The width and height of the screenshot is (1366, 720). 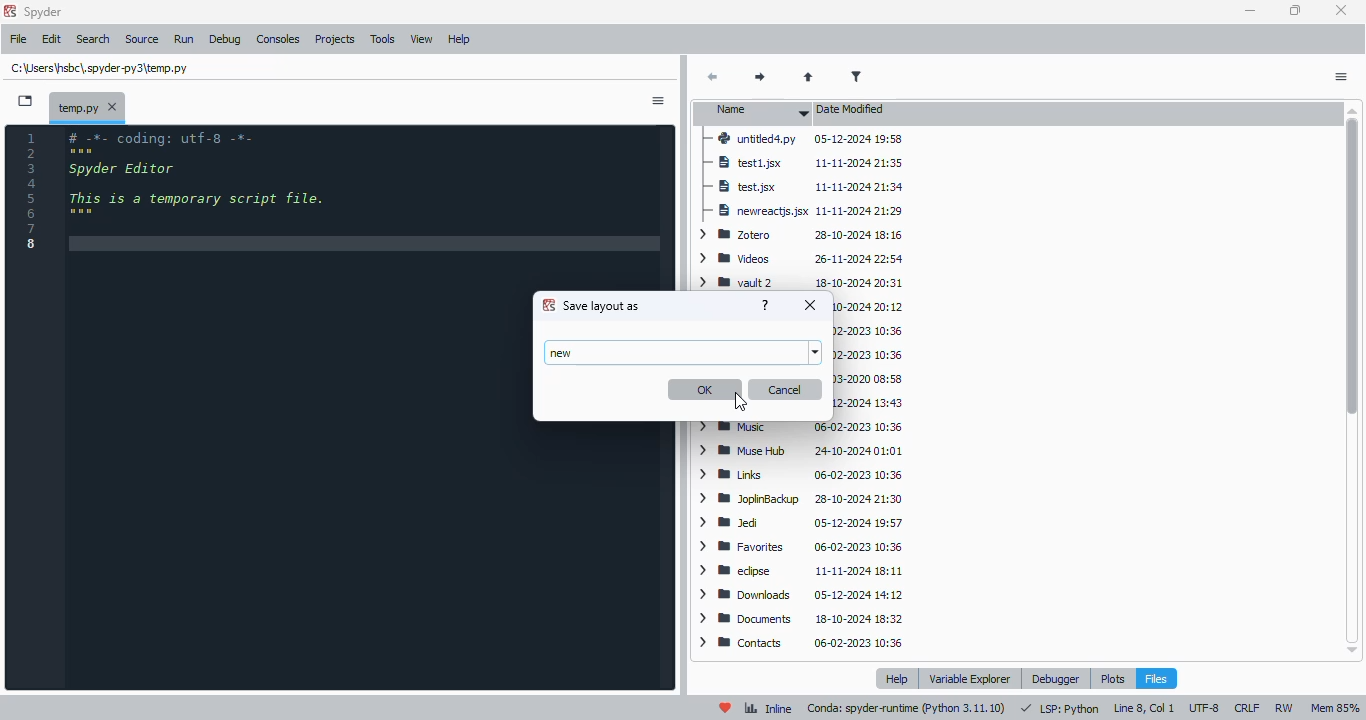 What do you see at coordinates (802, 498) in the screenshot?
I see `JoplinBackup` at bounding box center [802, 498].